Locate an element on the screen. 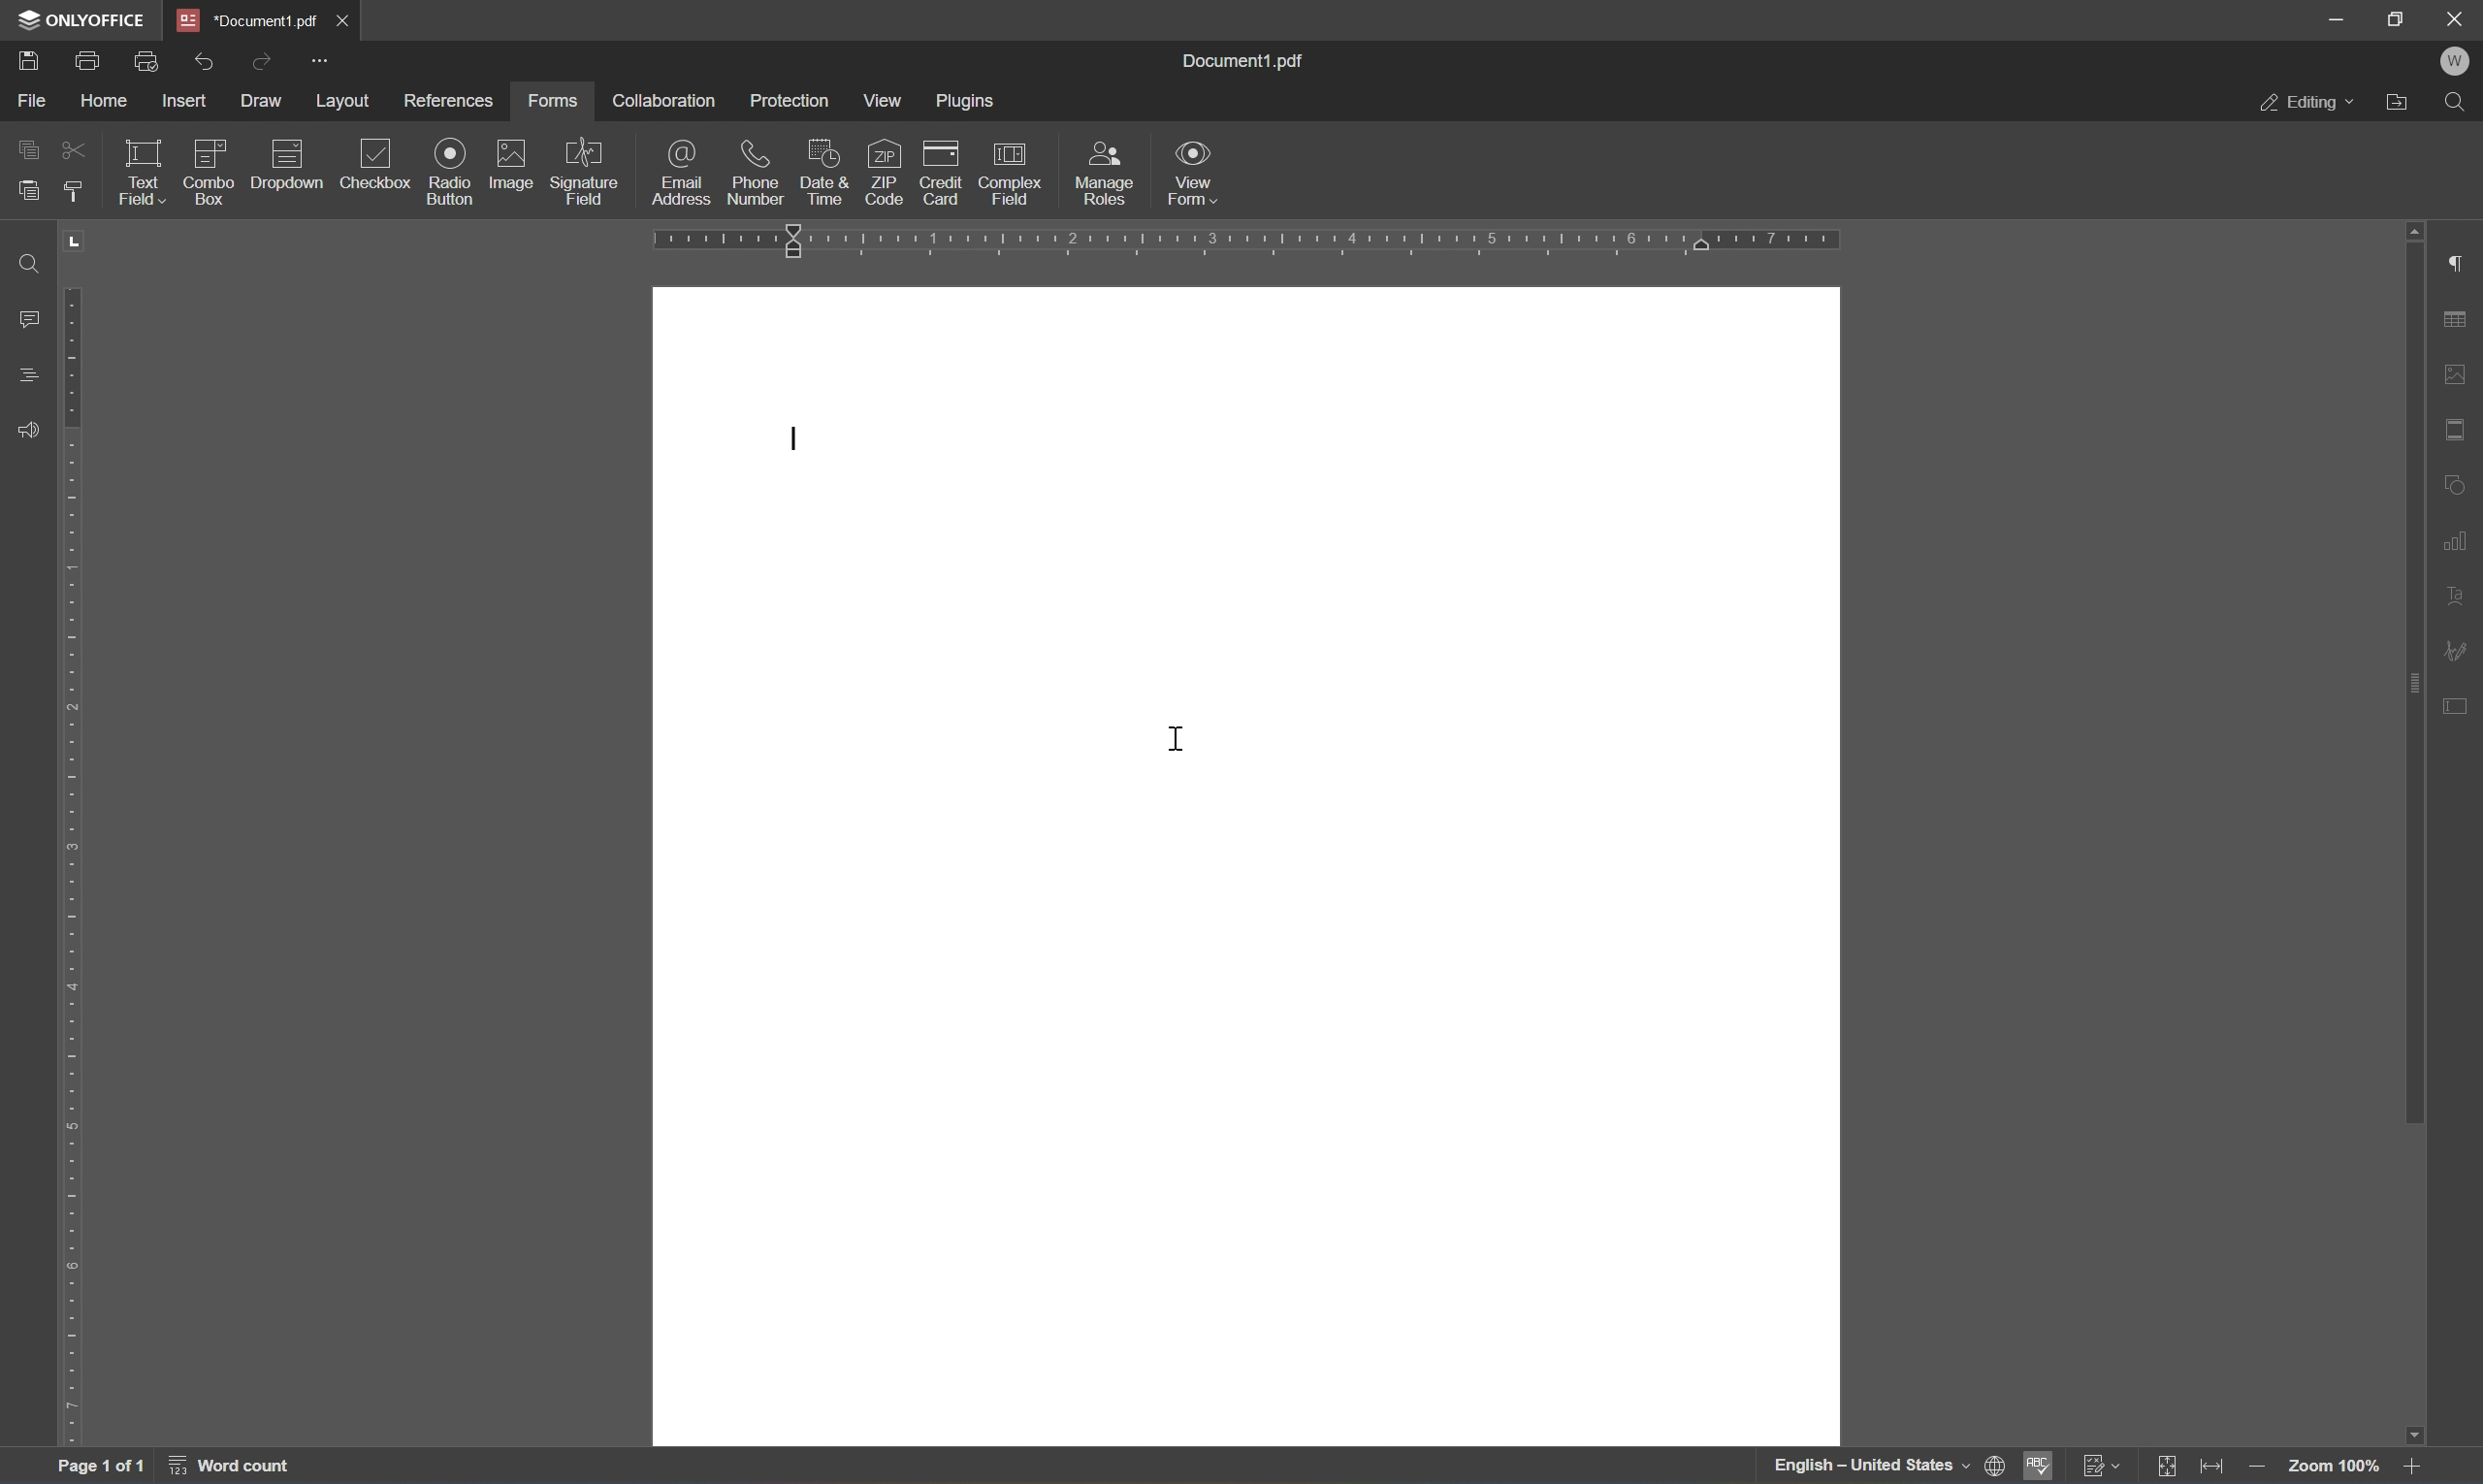 This screenshot has height=1484, width=2483. spell checking is located at coordinates (2040, 1467).